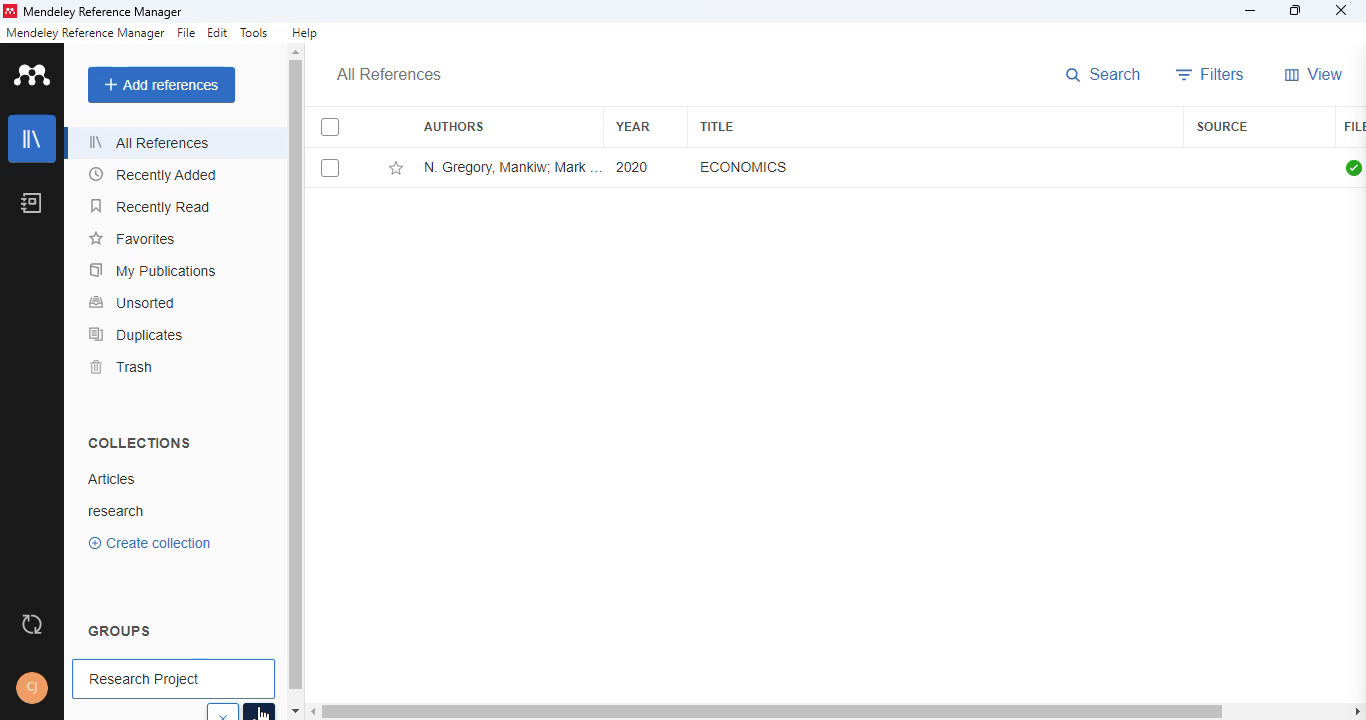 The width and height of the screenshot is (1366, 720). I want to click on select, so click(330, 169).